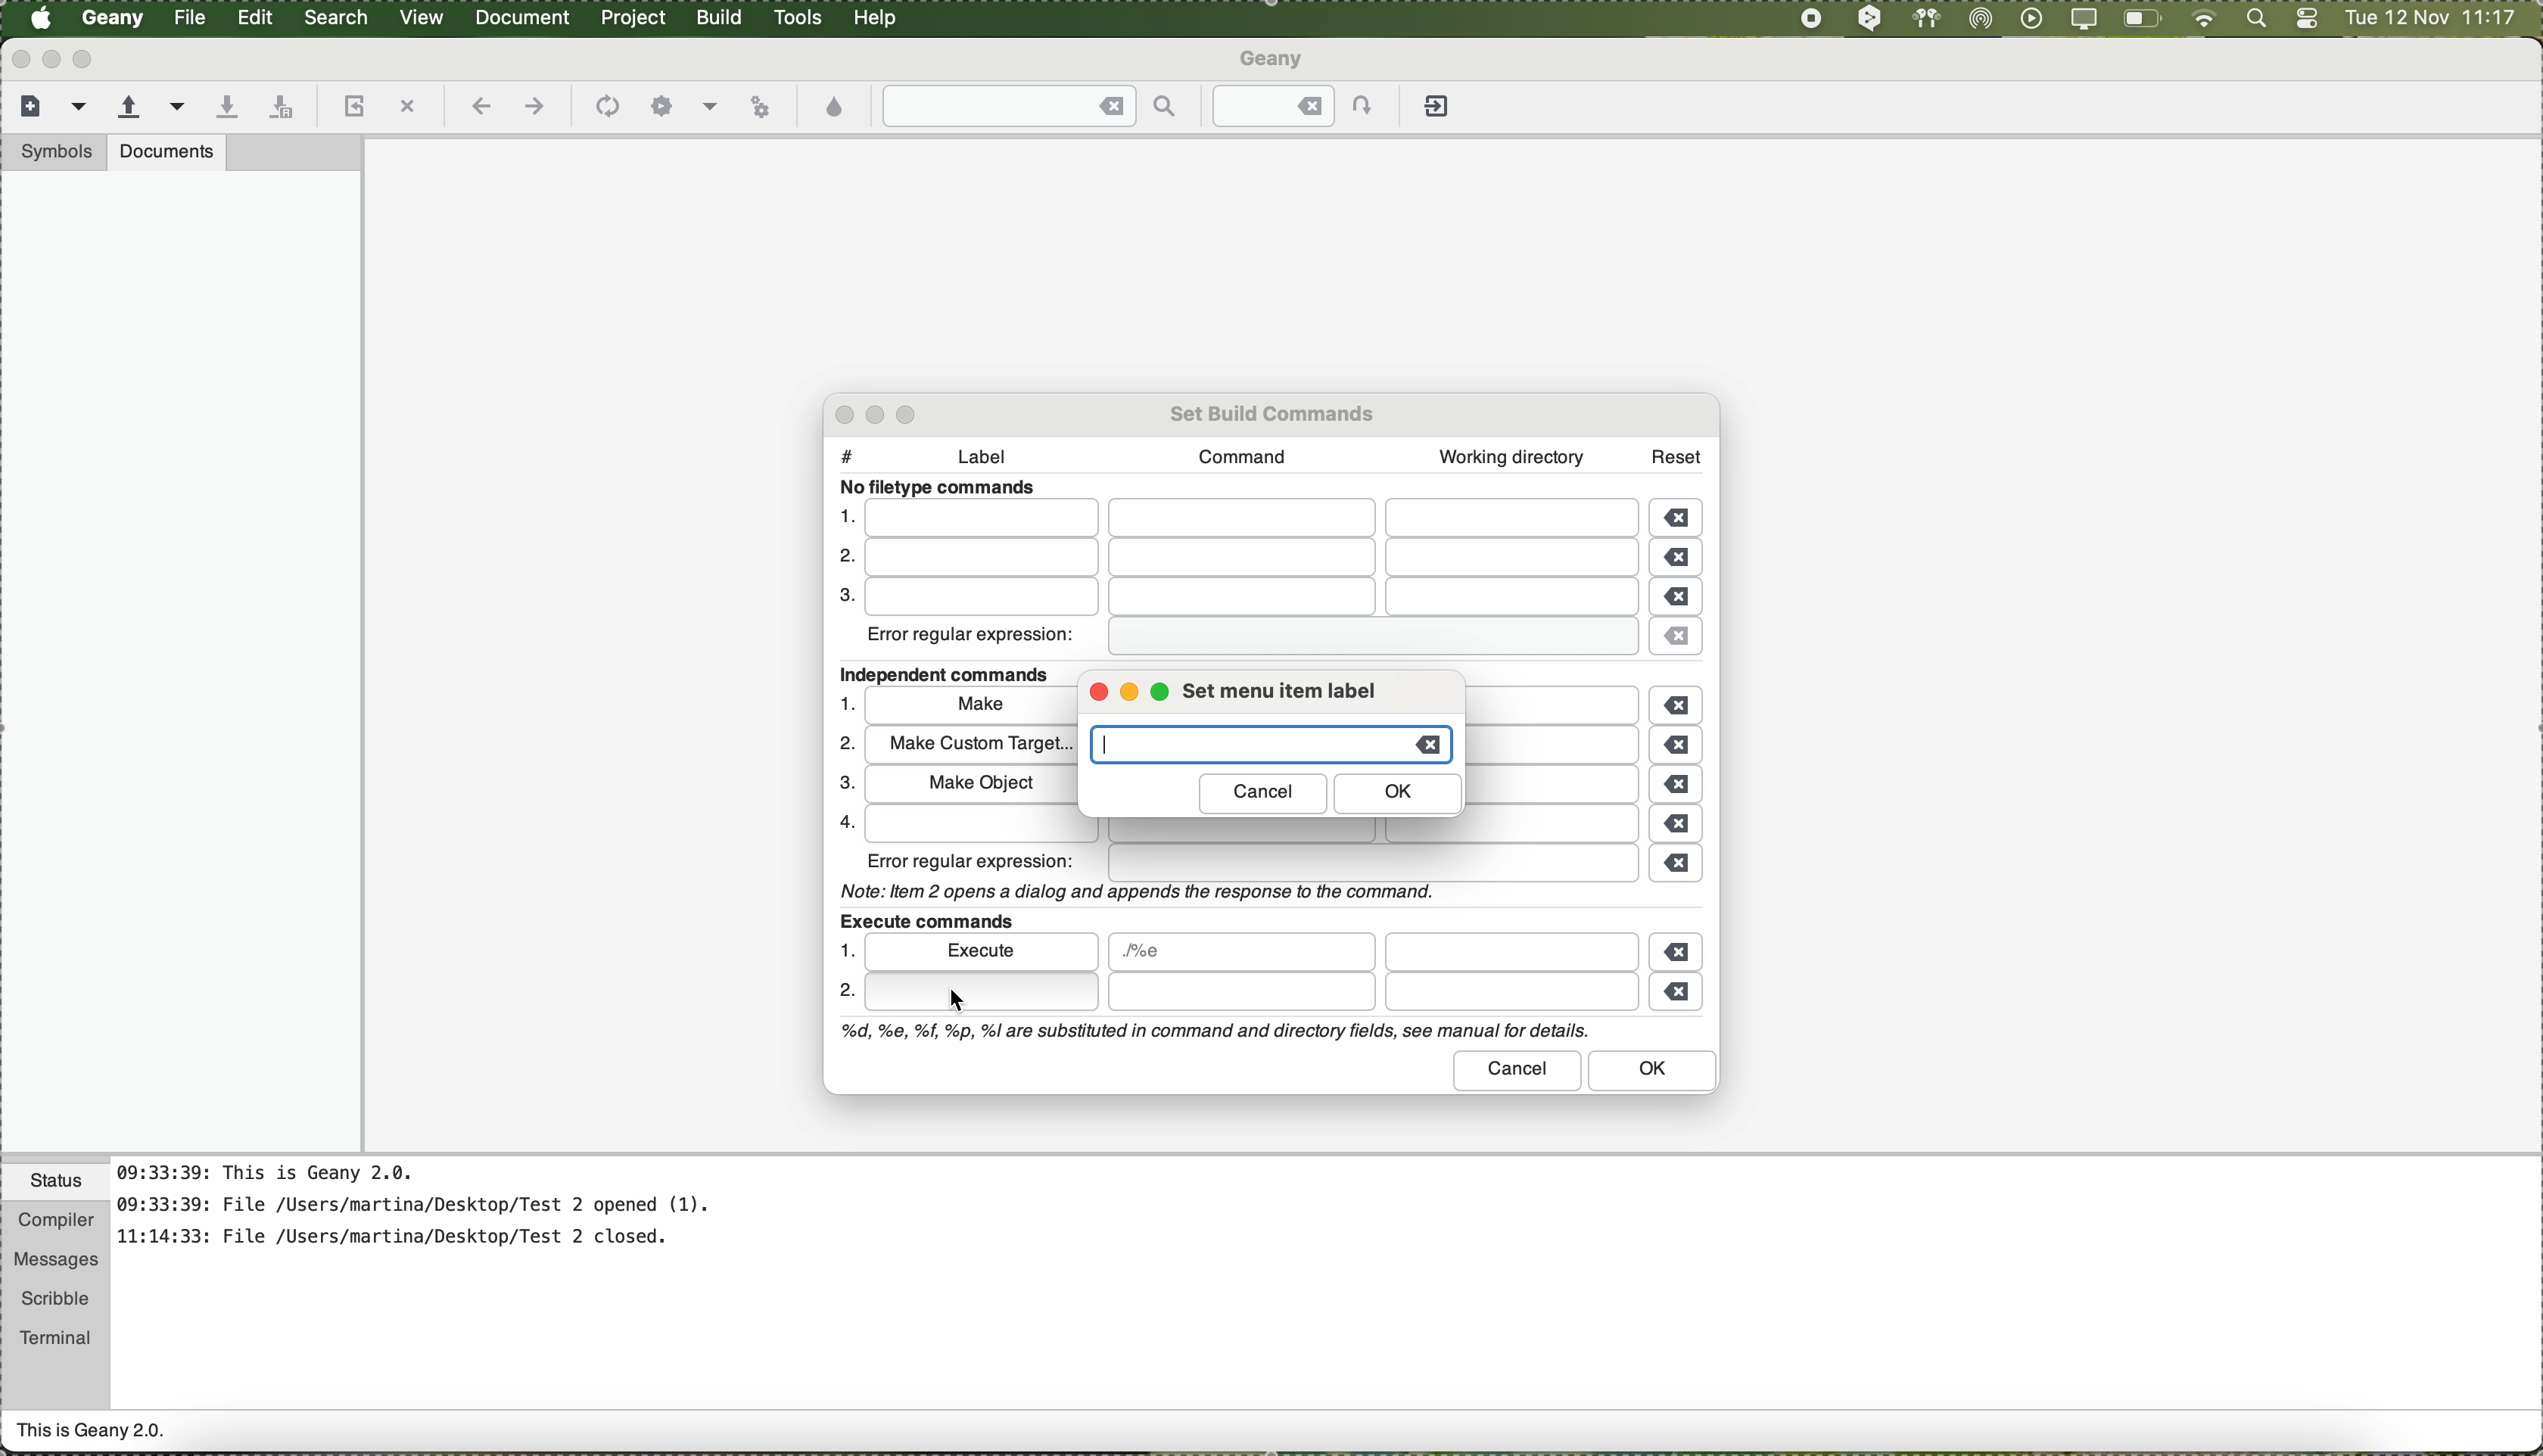 This screenshot has height=1456, width=2543. Describe the element at coordinates (179, 106) in the screenshot. I see `open a recent file` at that location.